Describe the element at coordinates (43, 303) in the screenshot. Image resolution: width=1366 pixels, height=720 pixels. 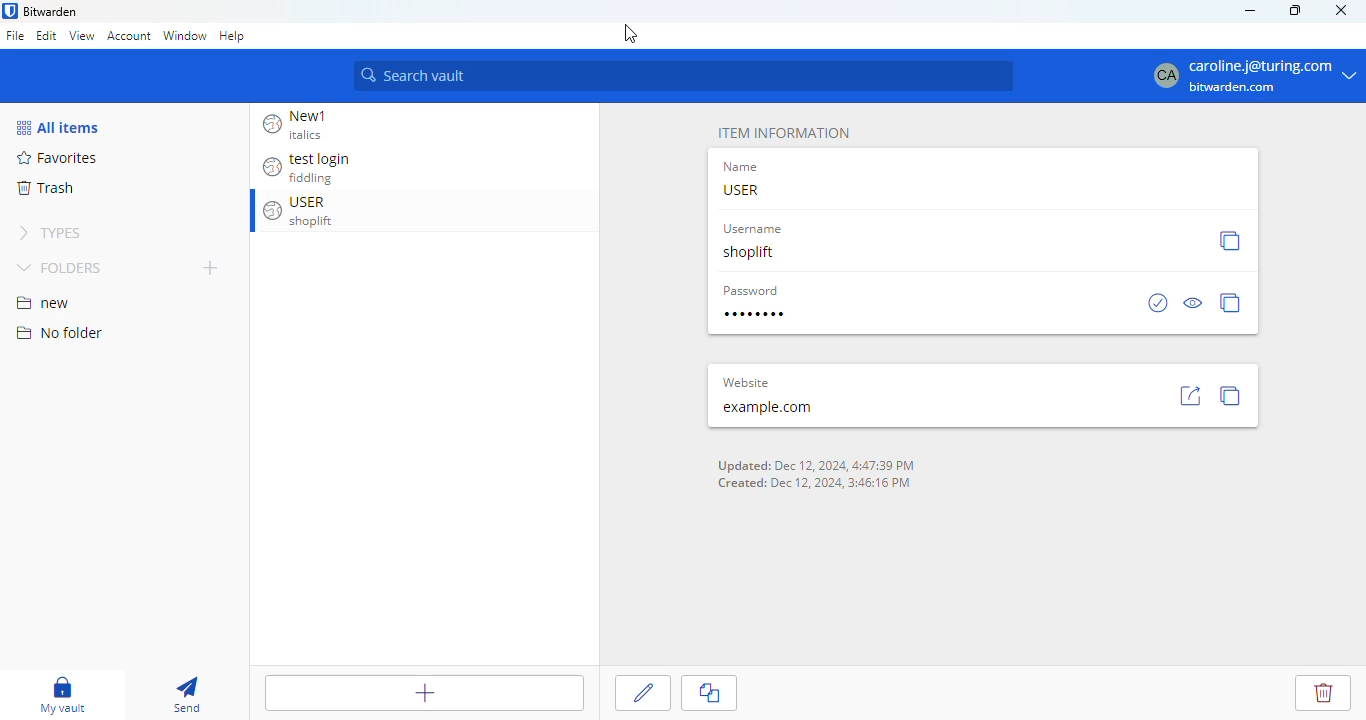
I see `new` at that location.